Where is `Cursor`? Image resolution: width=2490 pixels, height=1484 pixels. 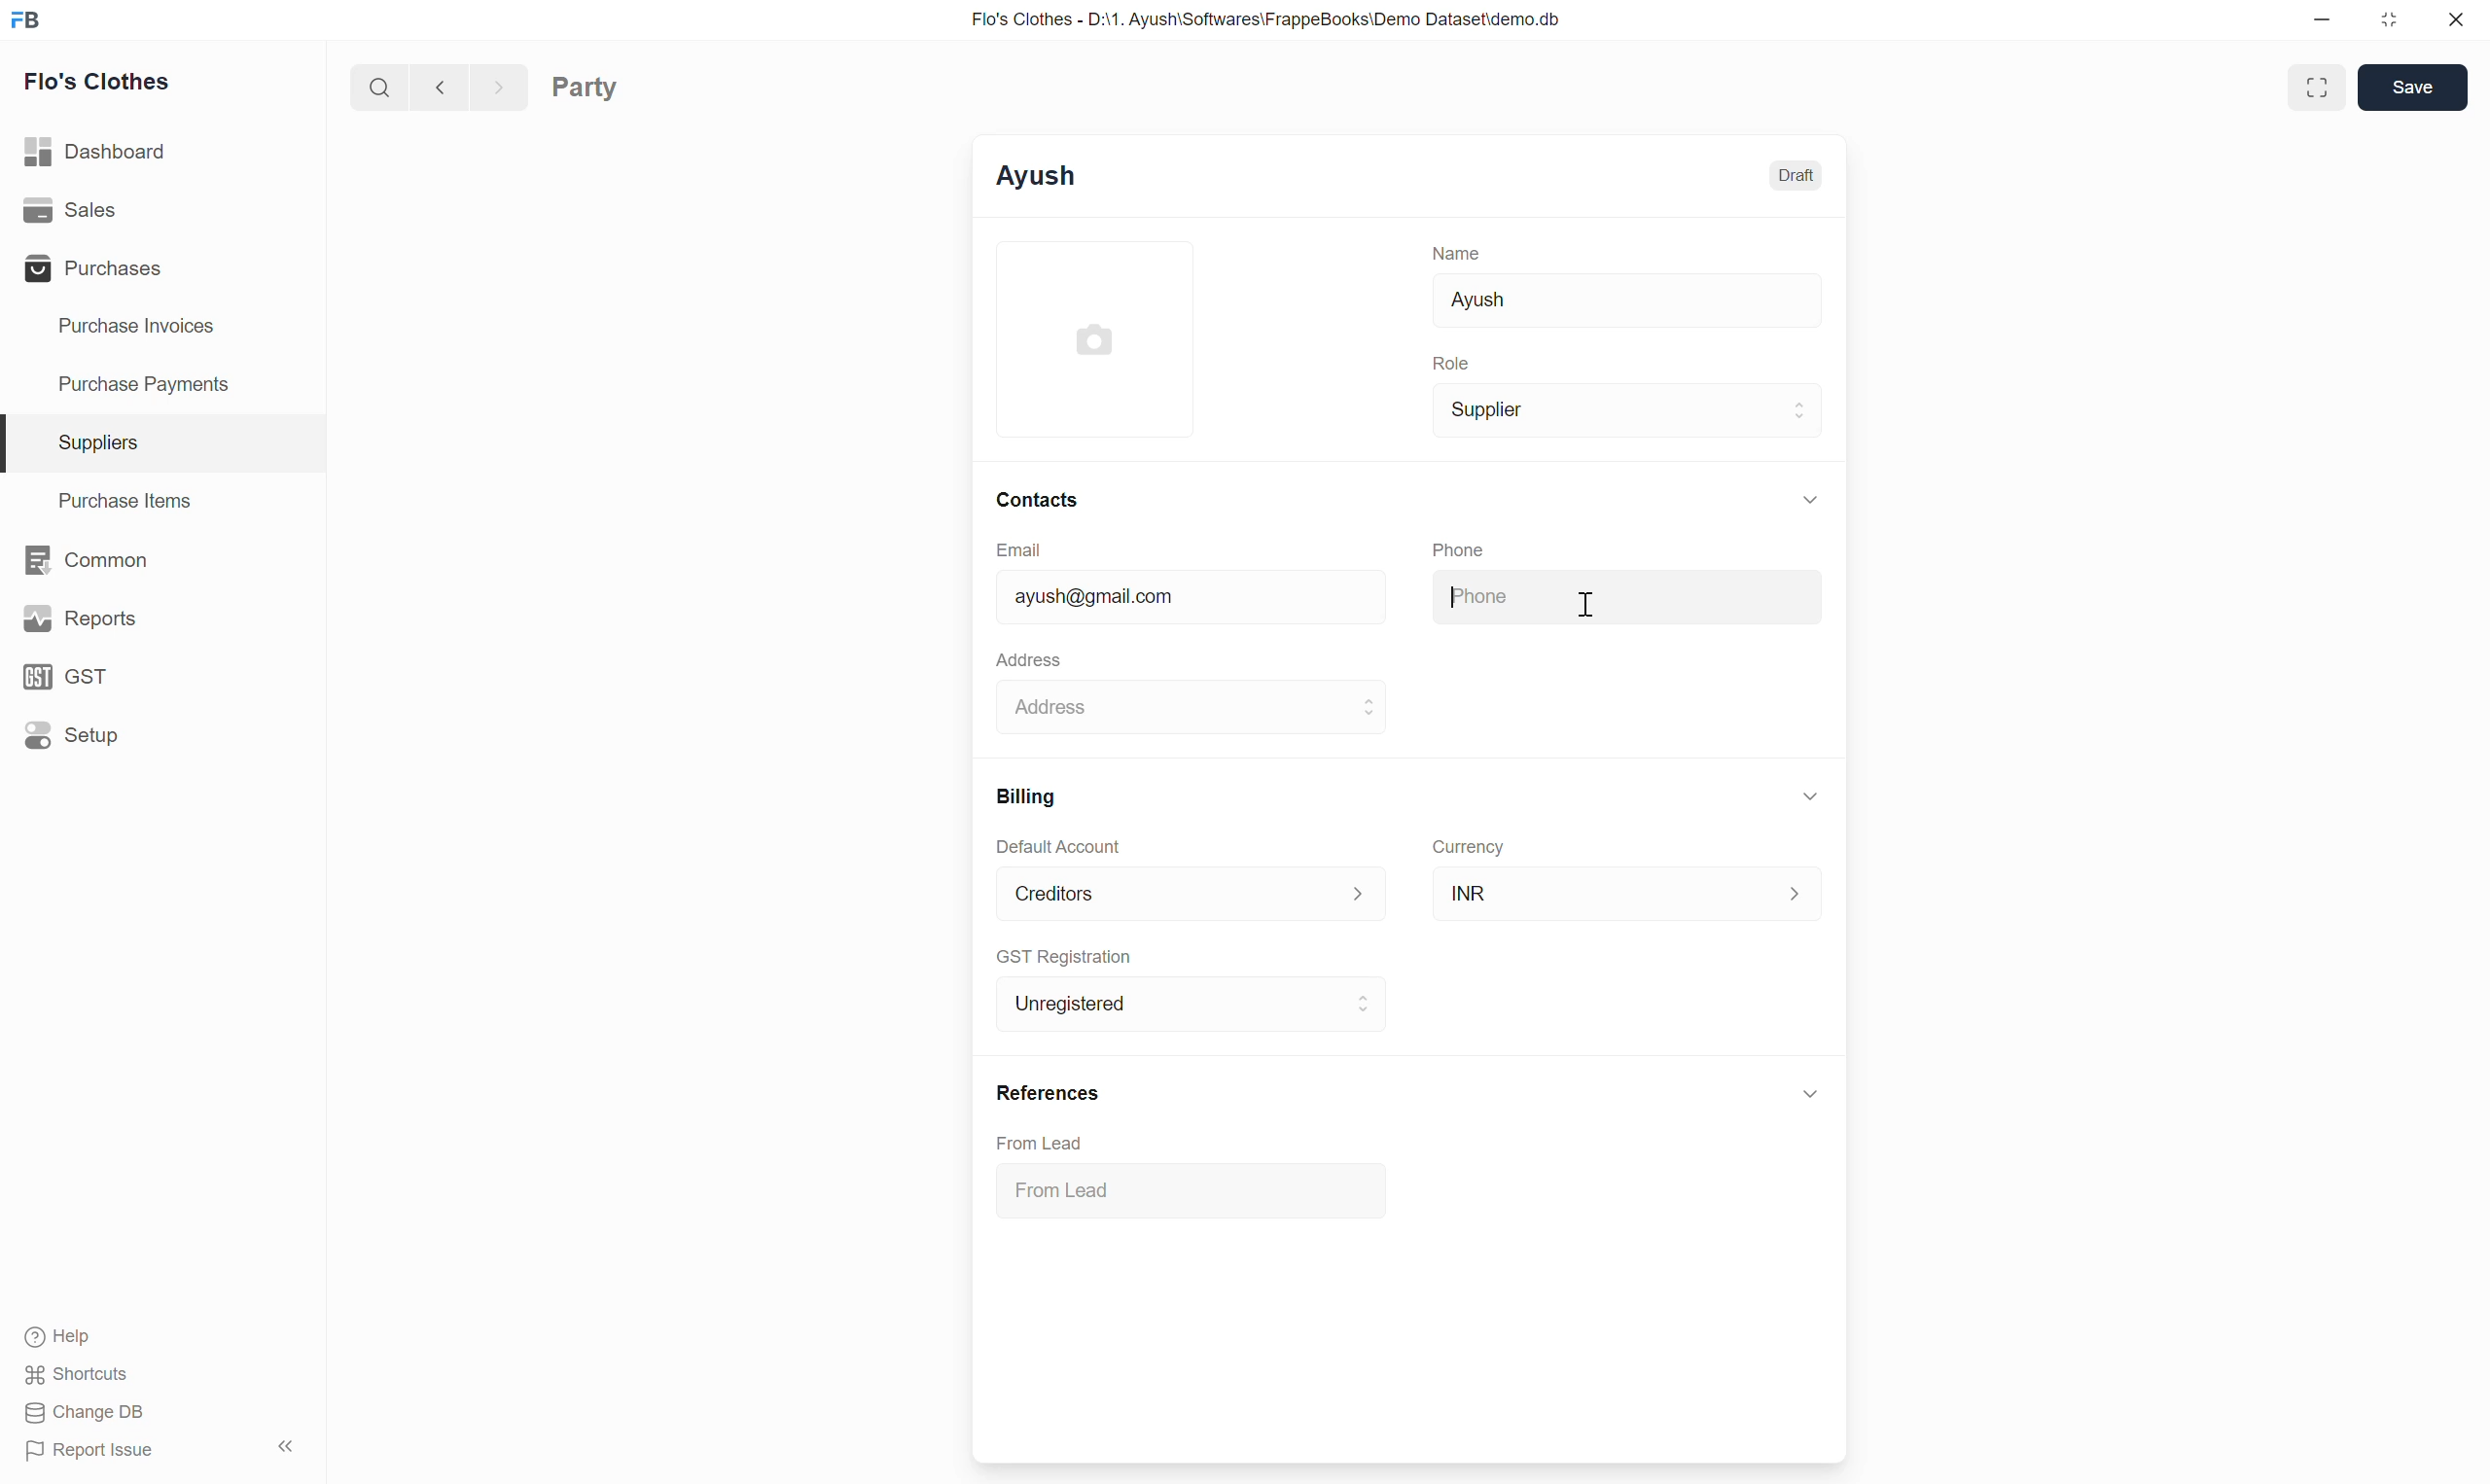 Cursor is located at coordinates (1589, 600).